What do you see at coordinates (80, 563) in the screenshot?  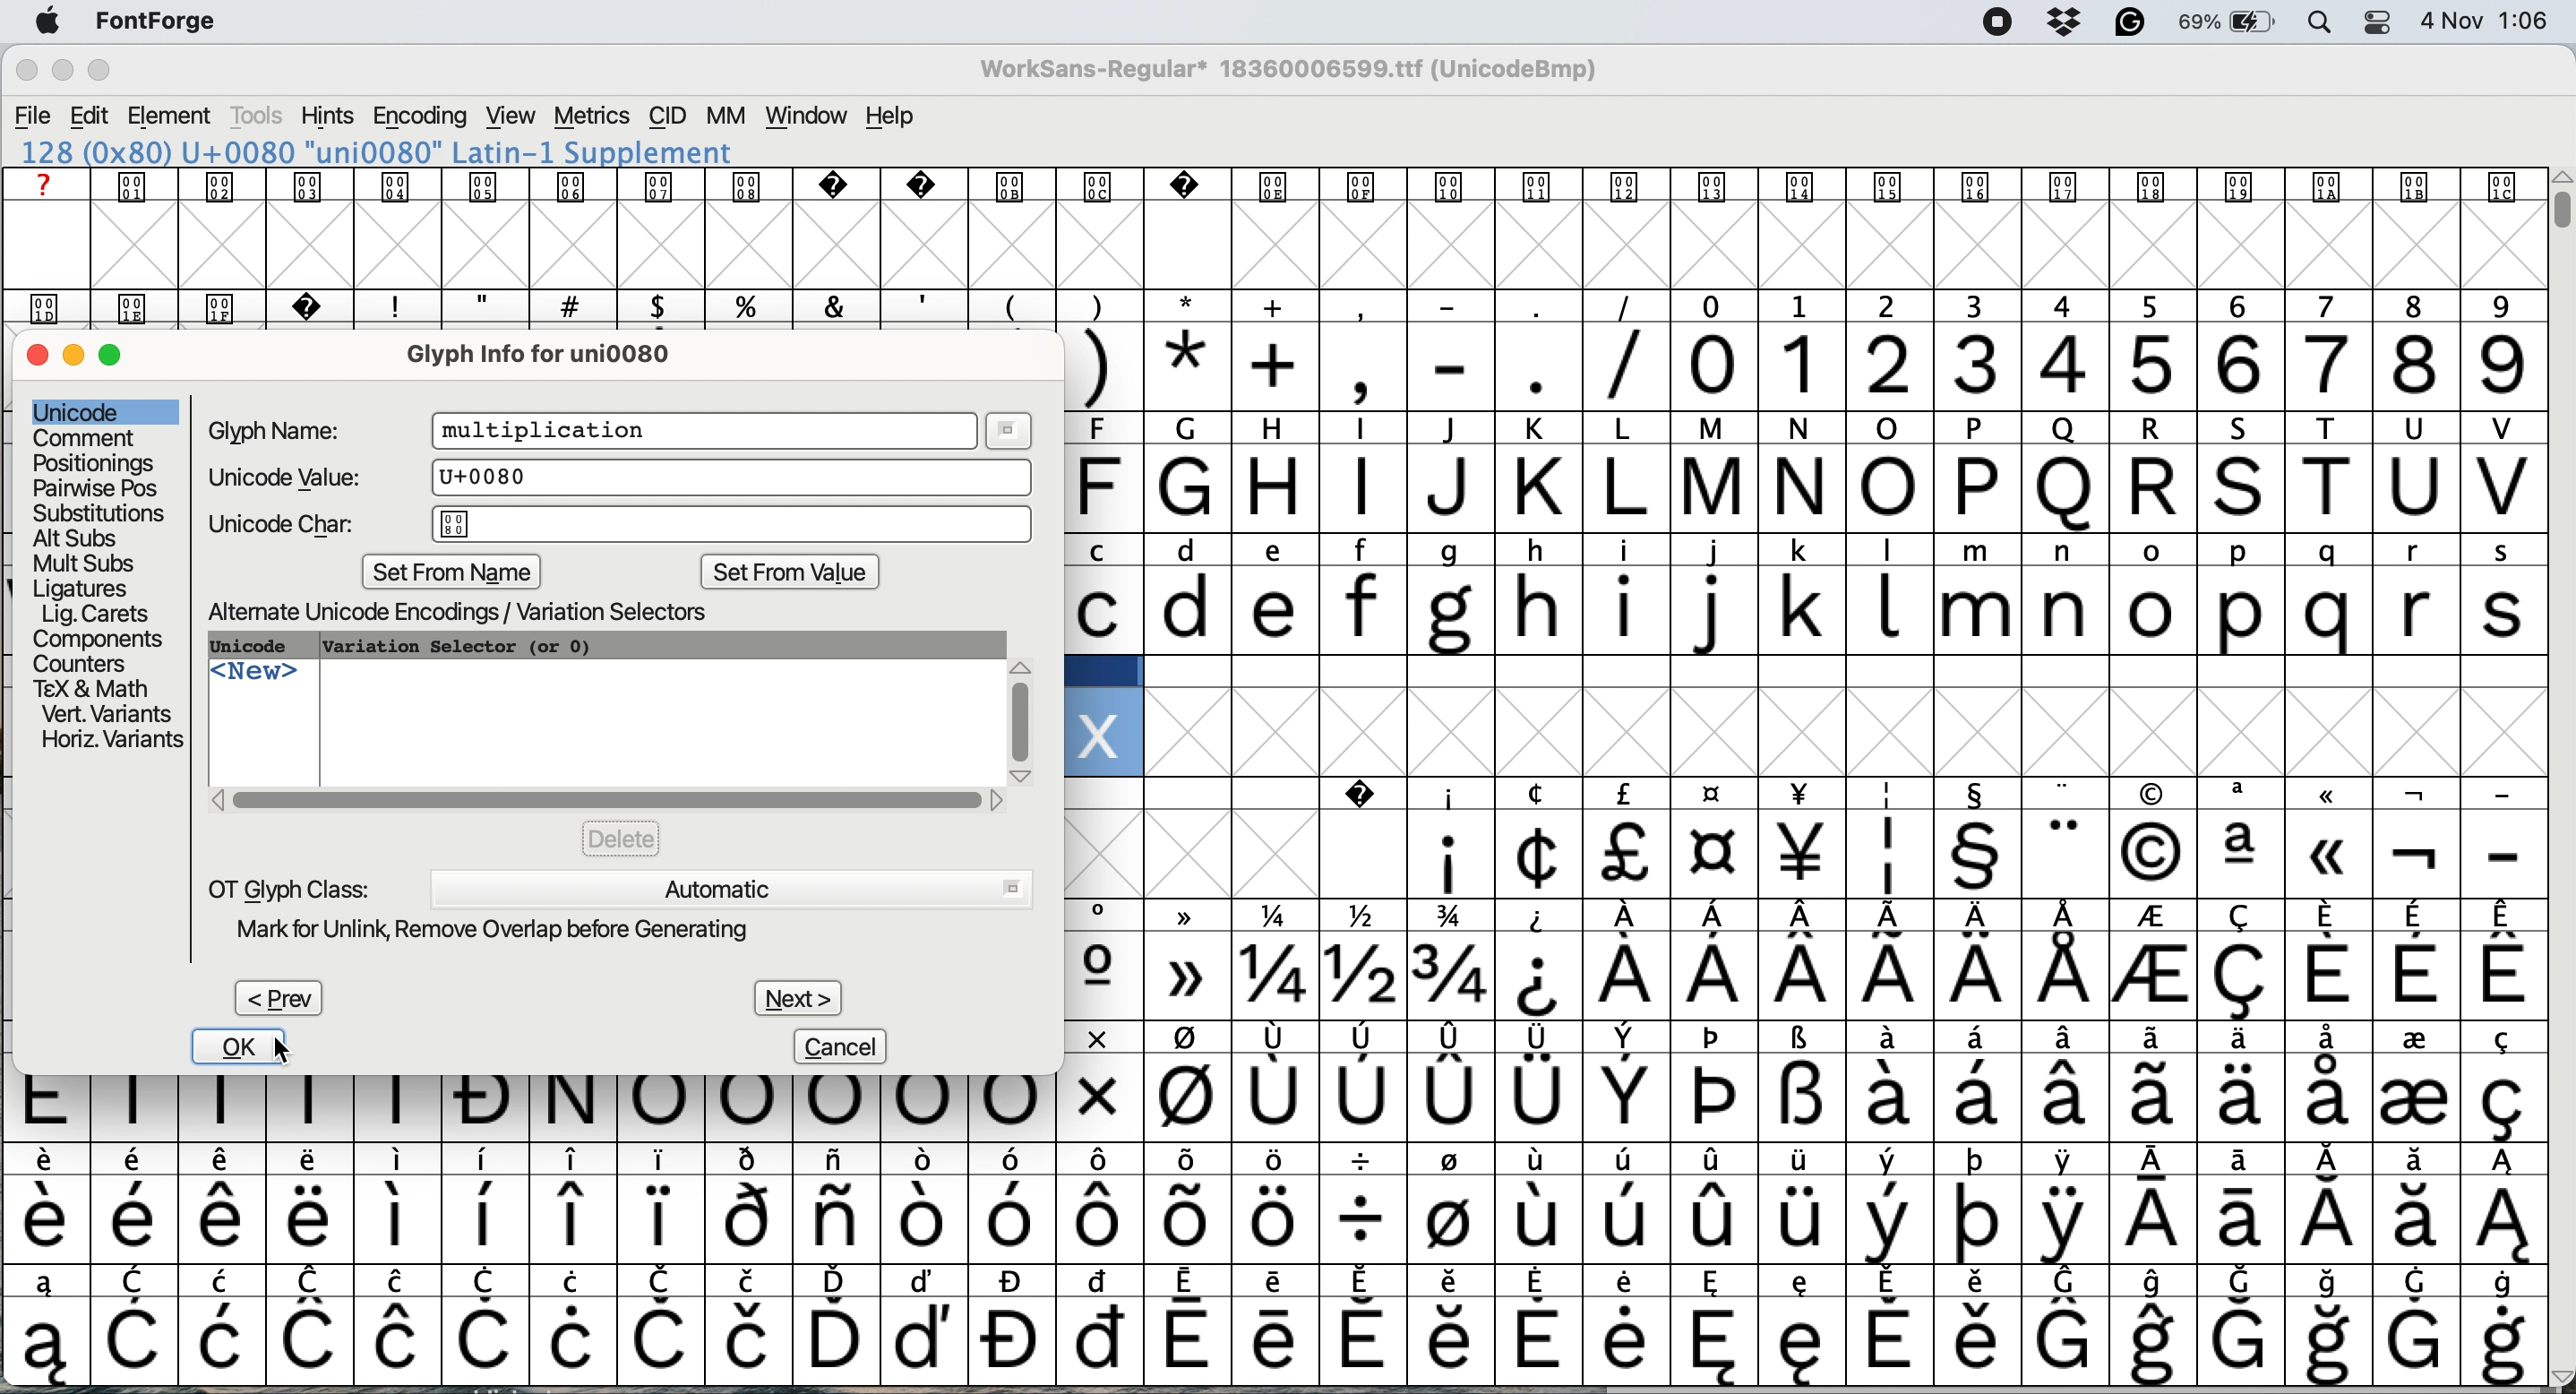 I see `mult subs` at bounding box center [80, 563].